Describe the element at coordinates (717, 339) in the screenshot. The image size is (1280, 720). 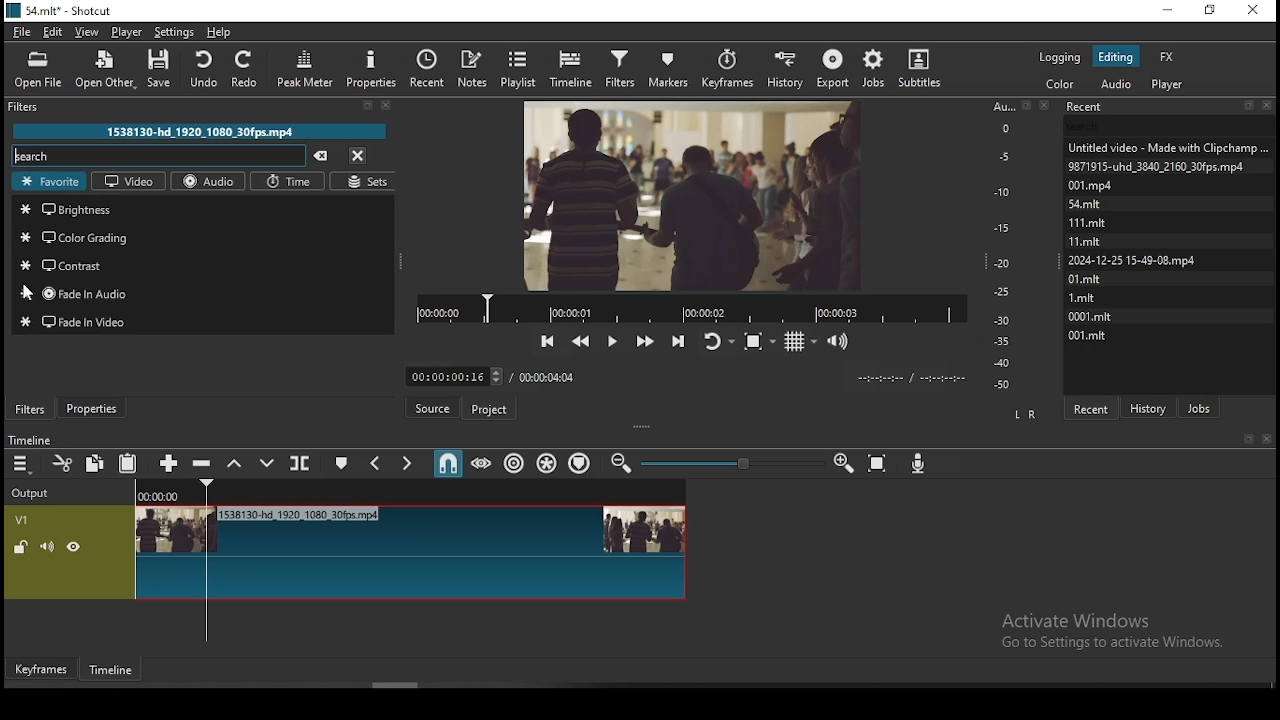
I see `toggle player looping` at that location.